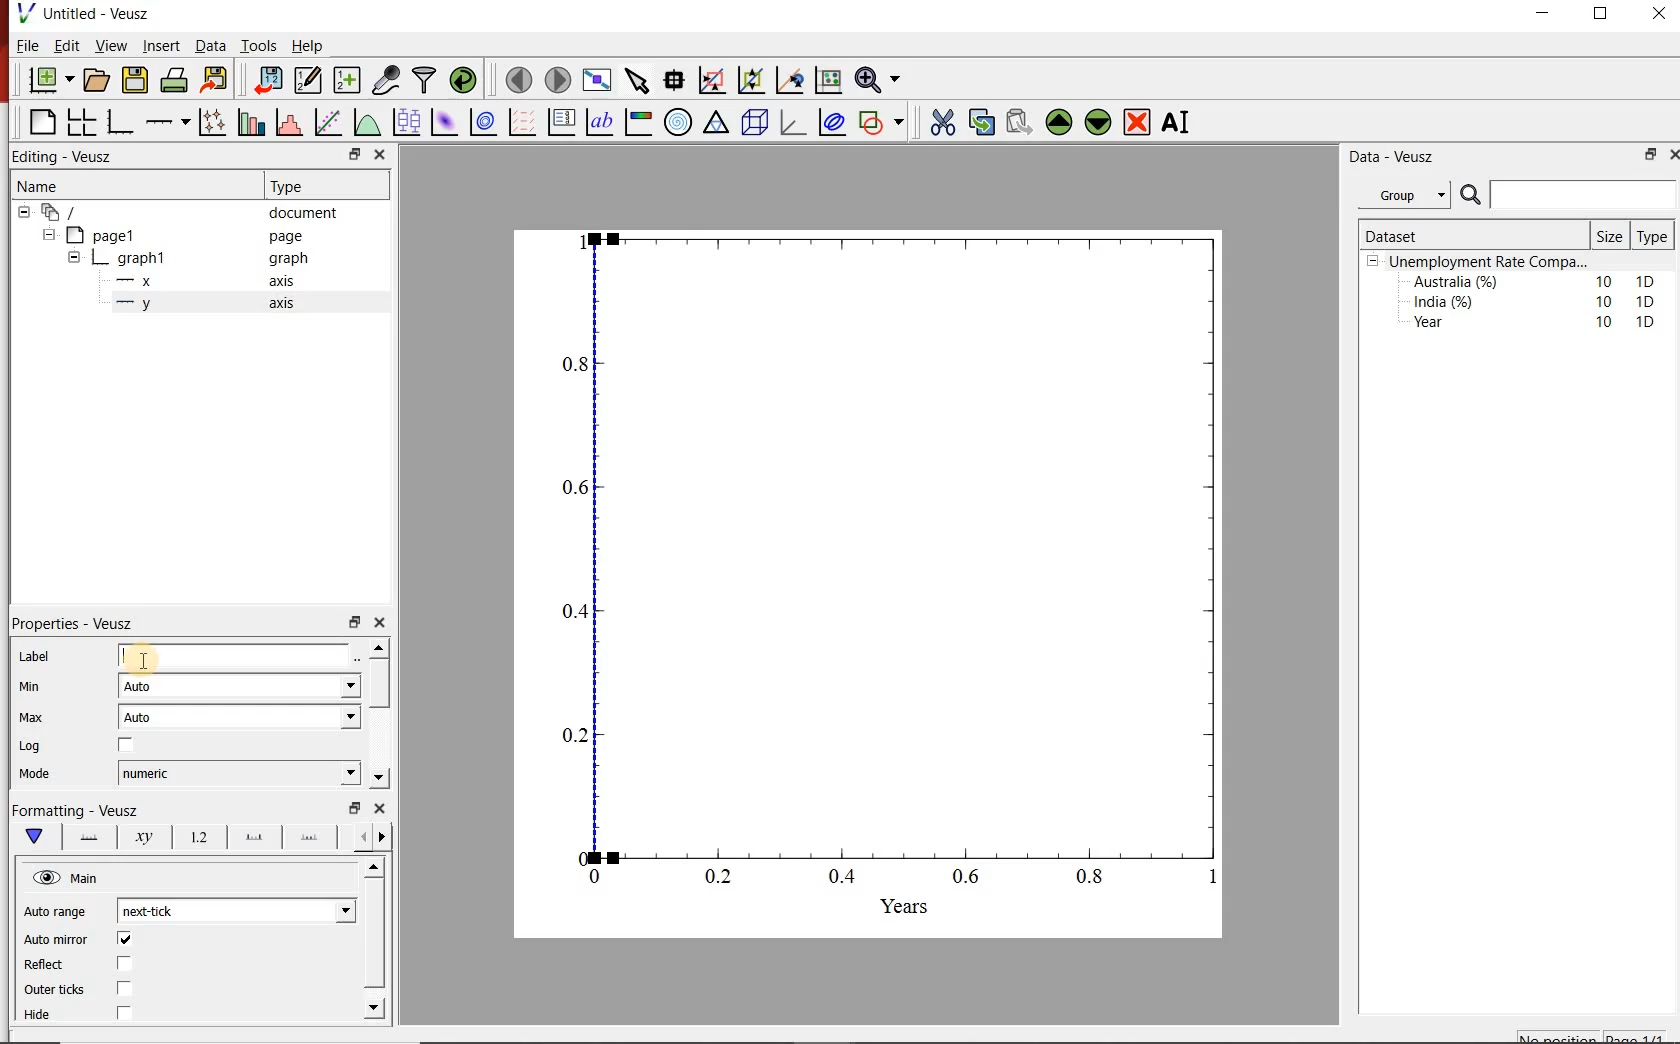  I want to click on tick labels, so click(200, 838).